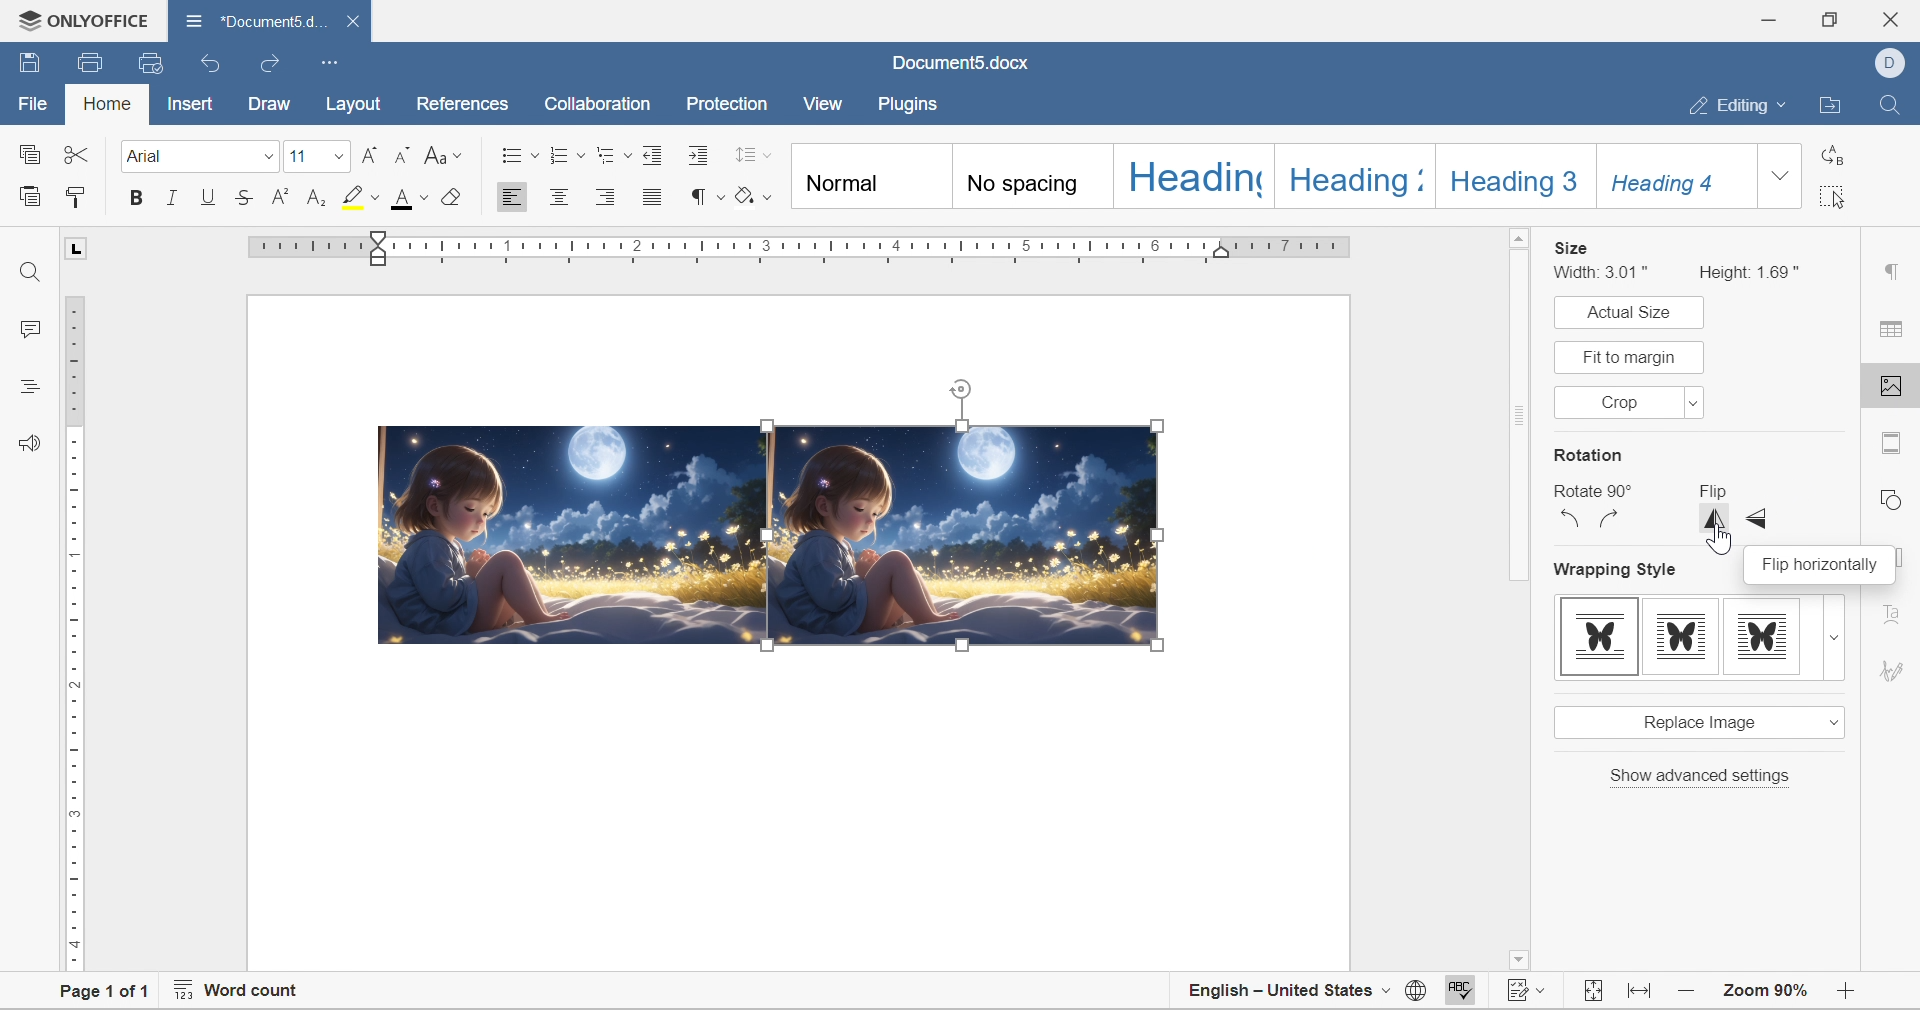 Image resolution: width=1920 pixels, height=1010 pixels. What do you see at coordinates (1416, 990) in the screenshot?
I see `set document language` at bounding box center [1416, 990].